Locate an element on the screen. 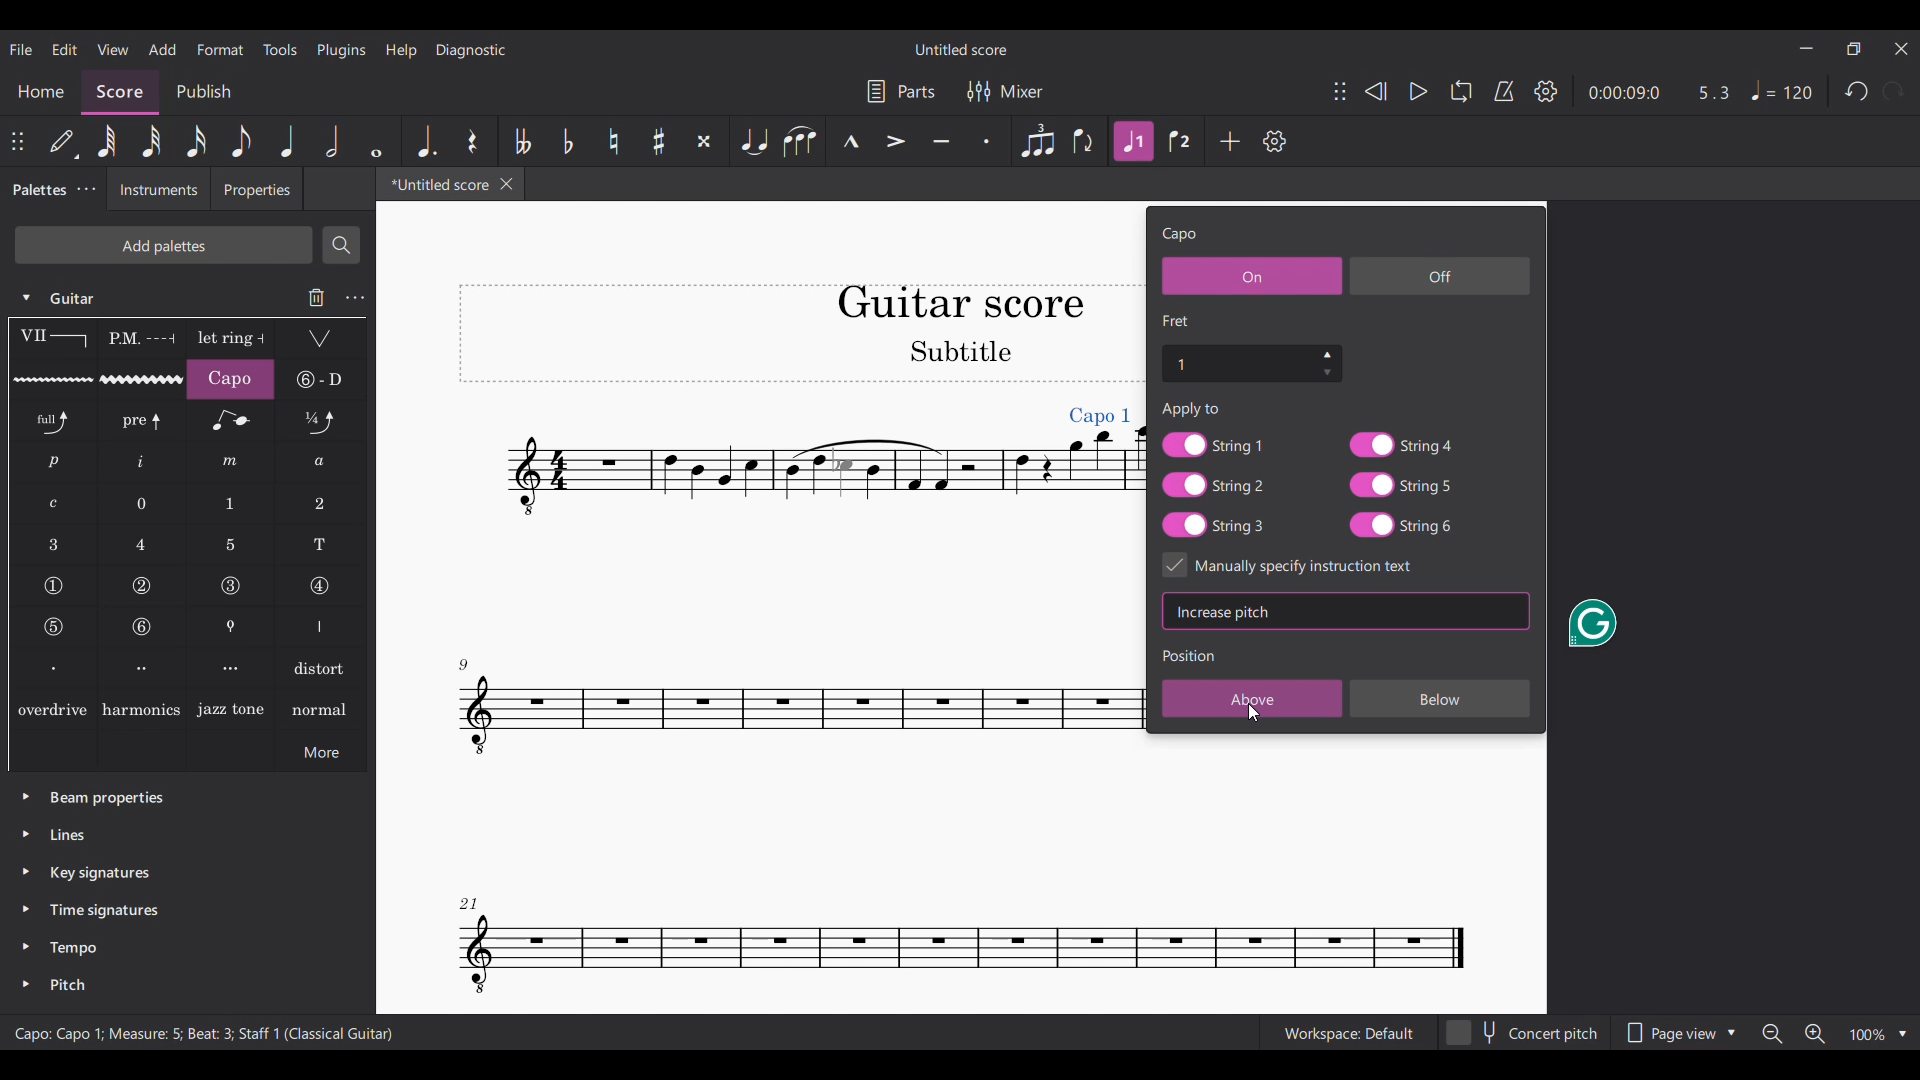 Image resolution: width=1920 pixels, height=1080 pixels. String number 1 is located at coordinates (53, 586).